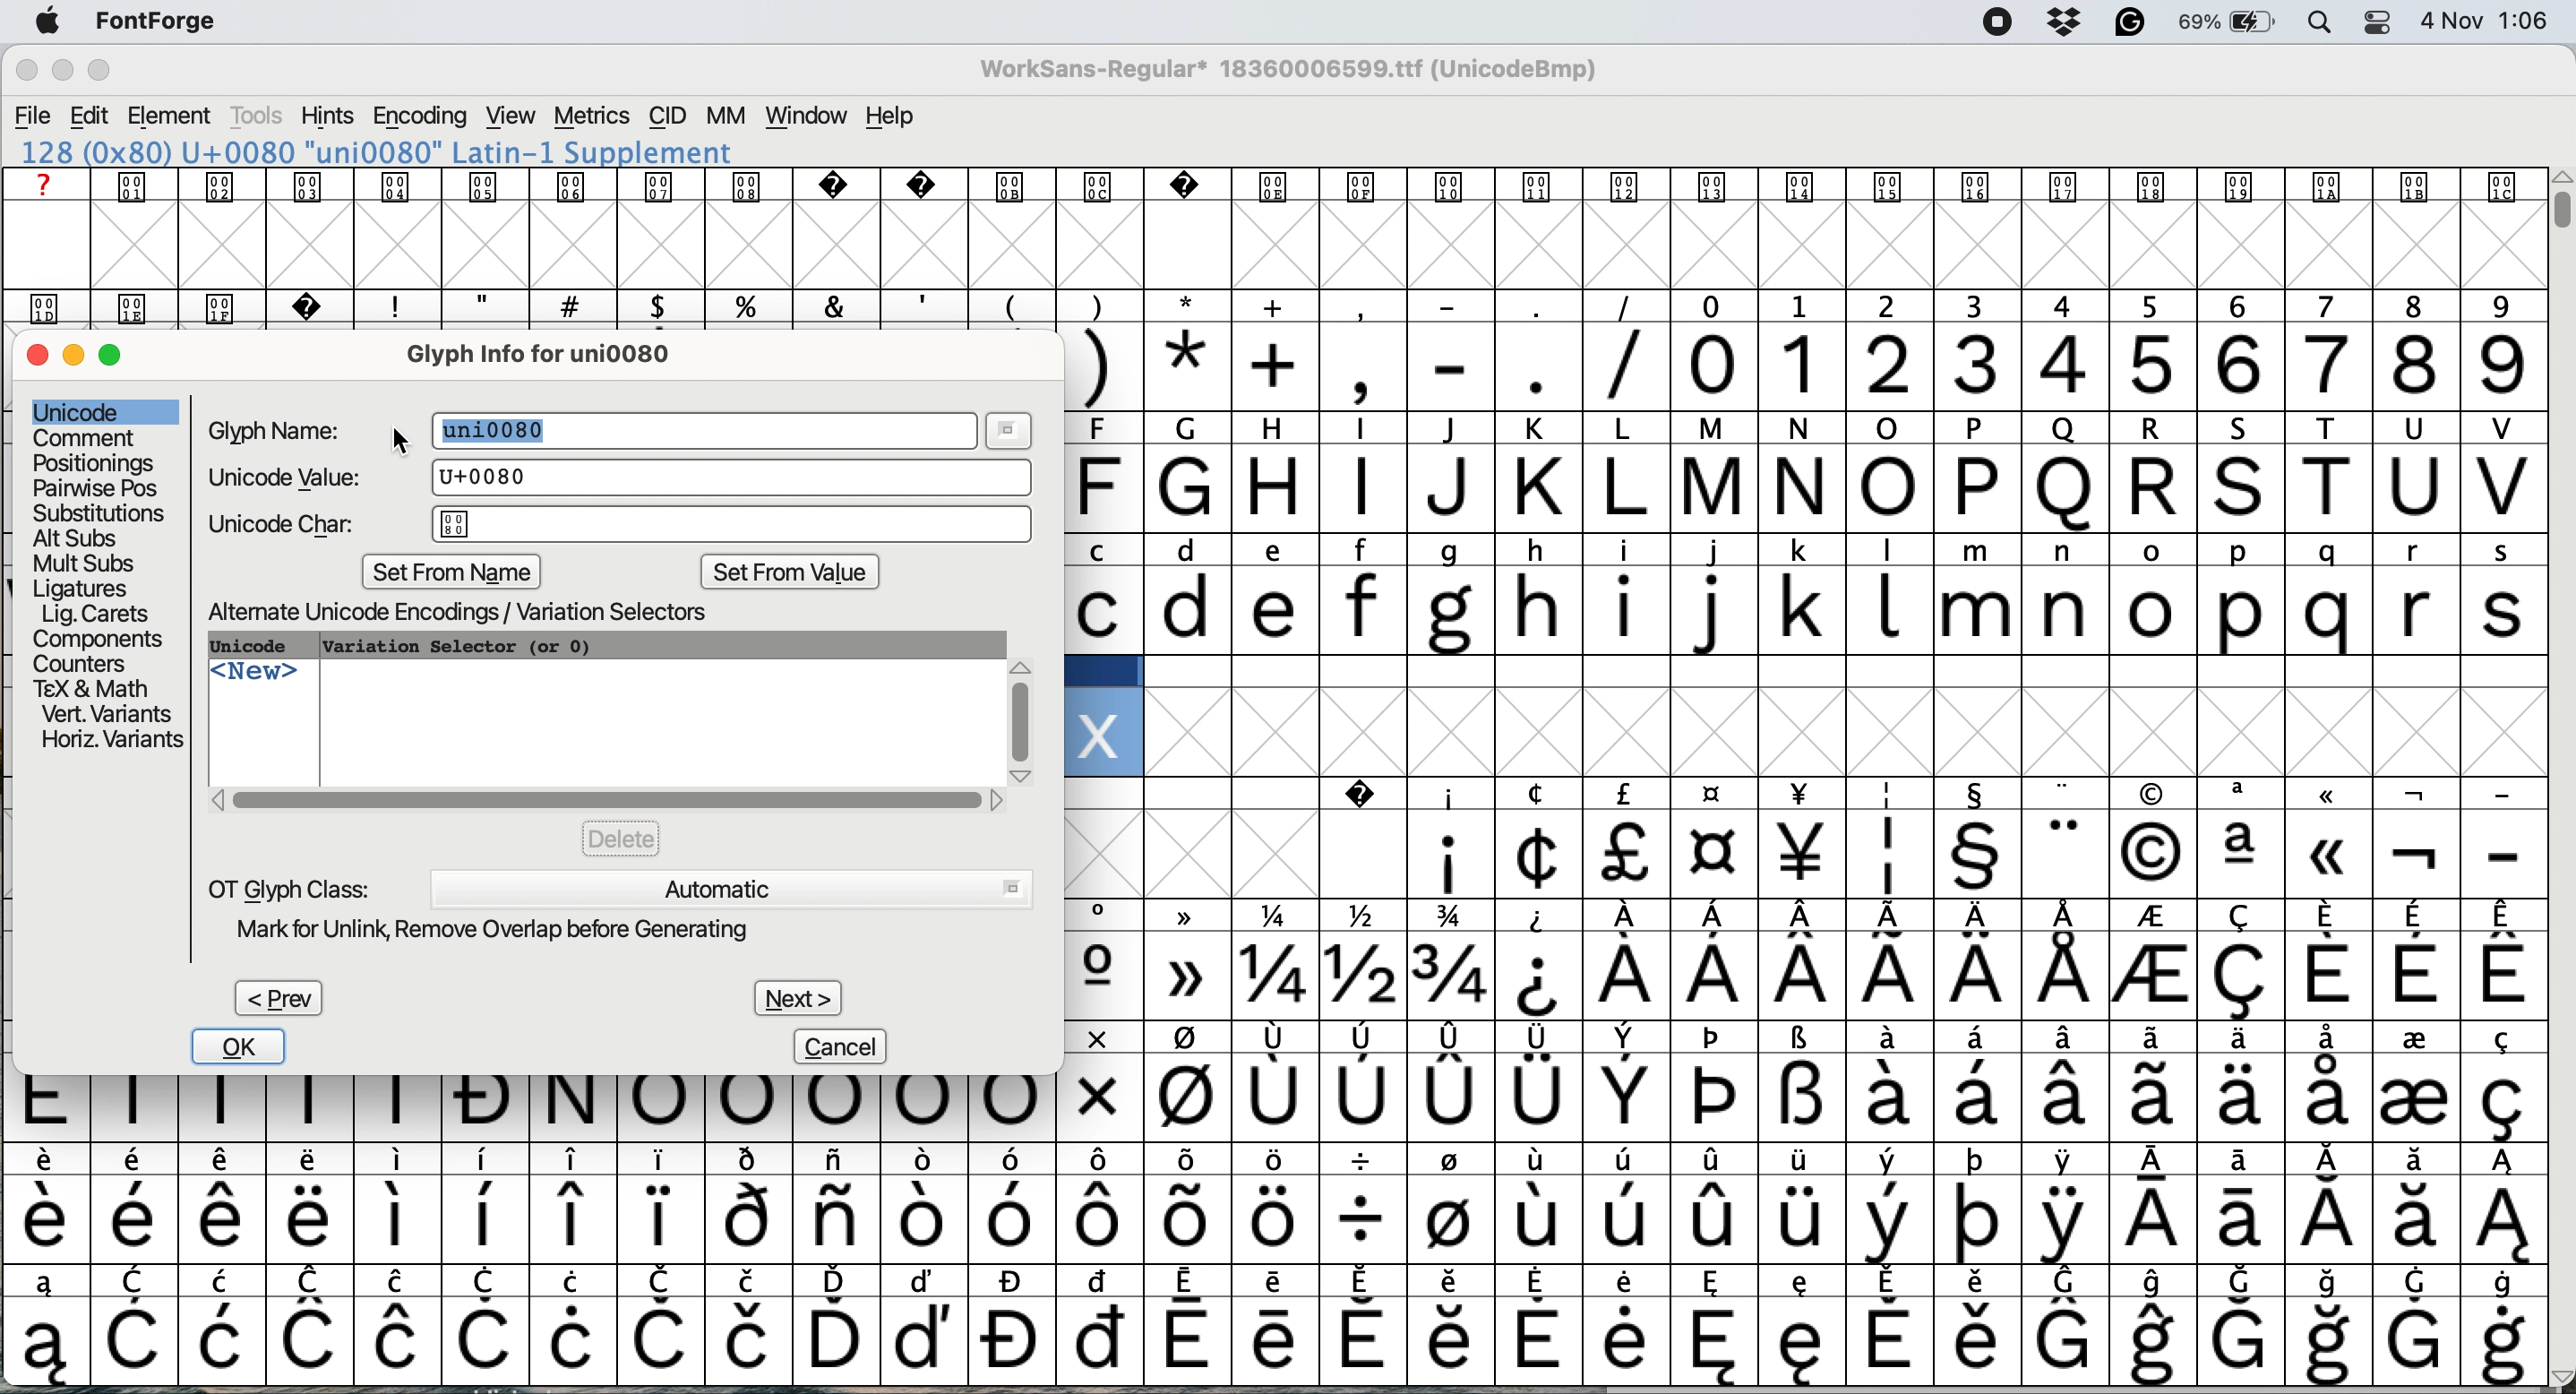 The image size is (2576, 1394). What do you see at coordinates (106, 715) in the screenshot?
I see `vert variants` at bounding box center [106, 715].